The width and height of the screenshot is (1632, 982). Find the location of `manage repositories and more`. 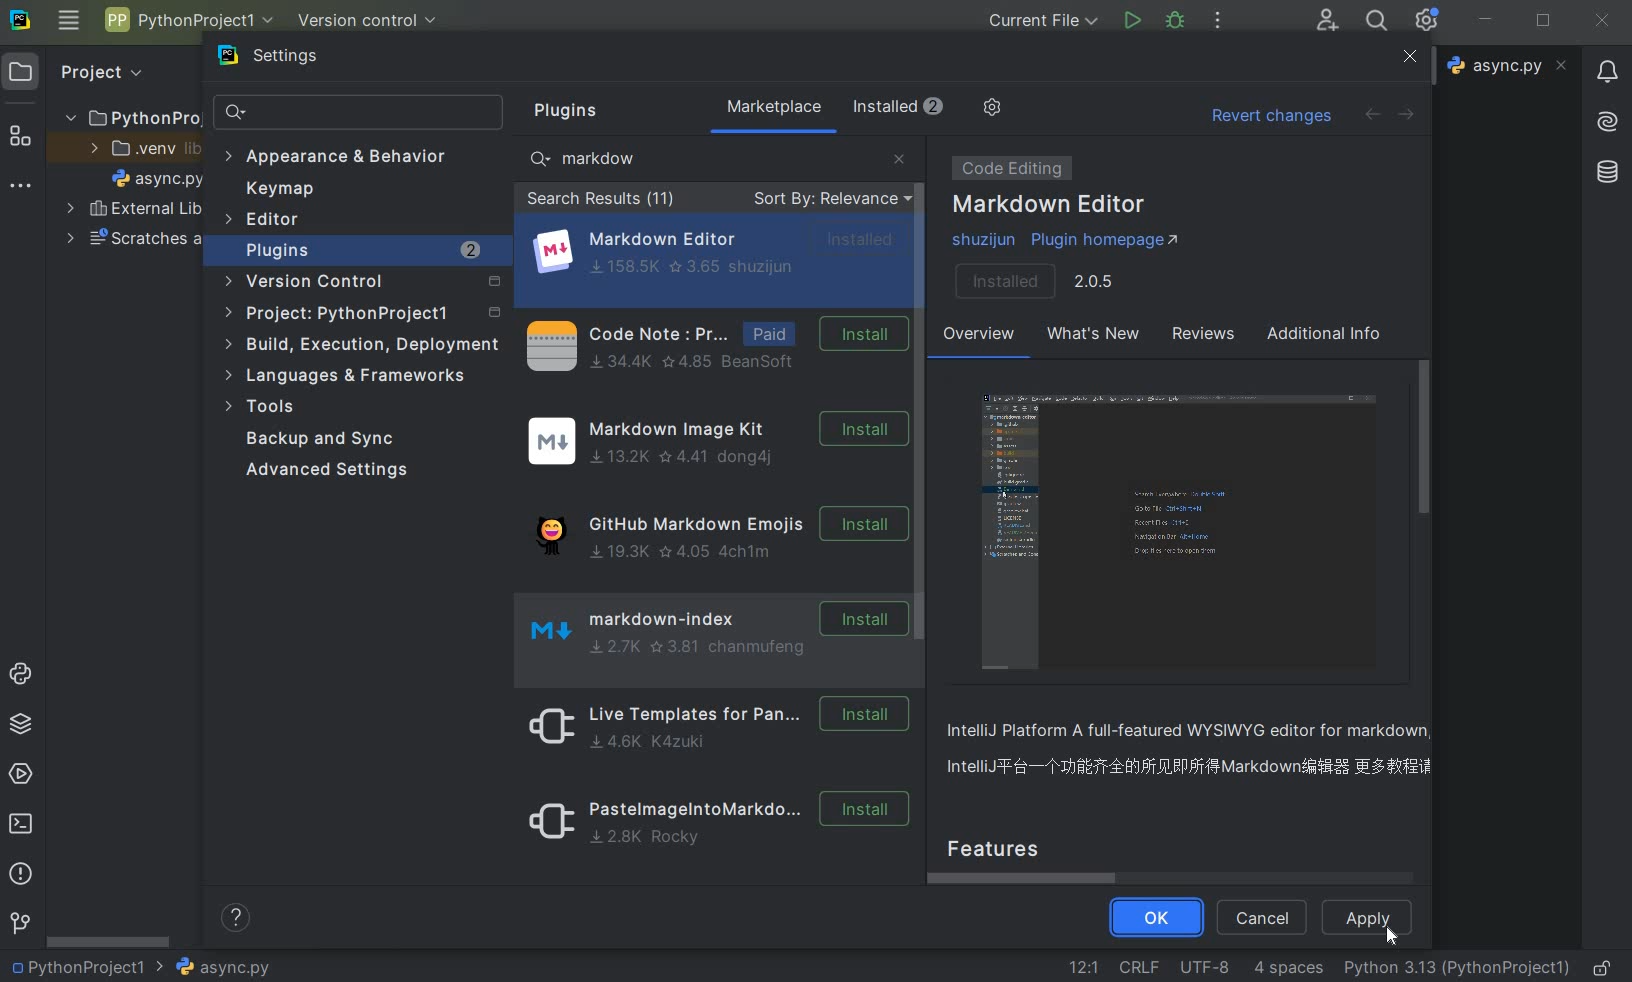

manage repositories and more is located at coordinates (994, 107).